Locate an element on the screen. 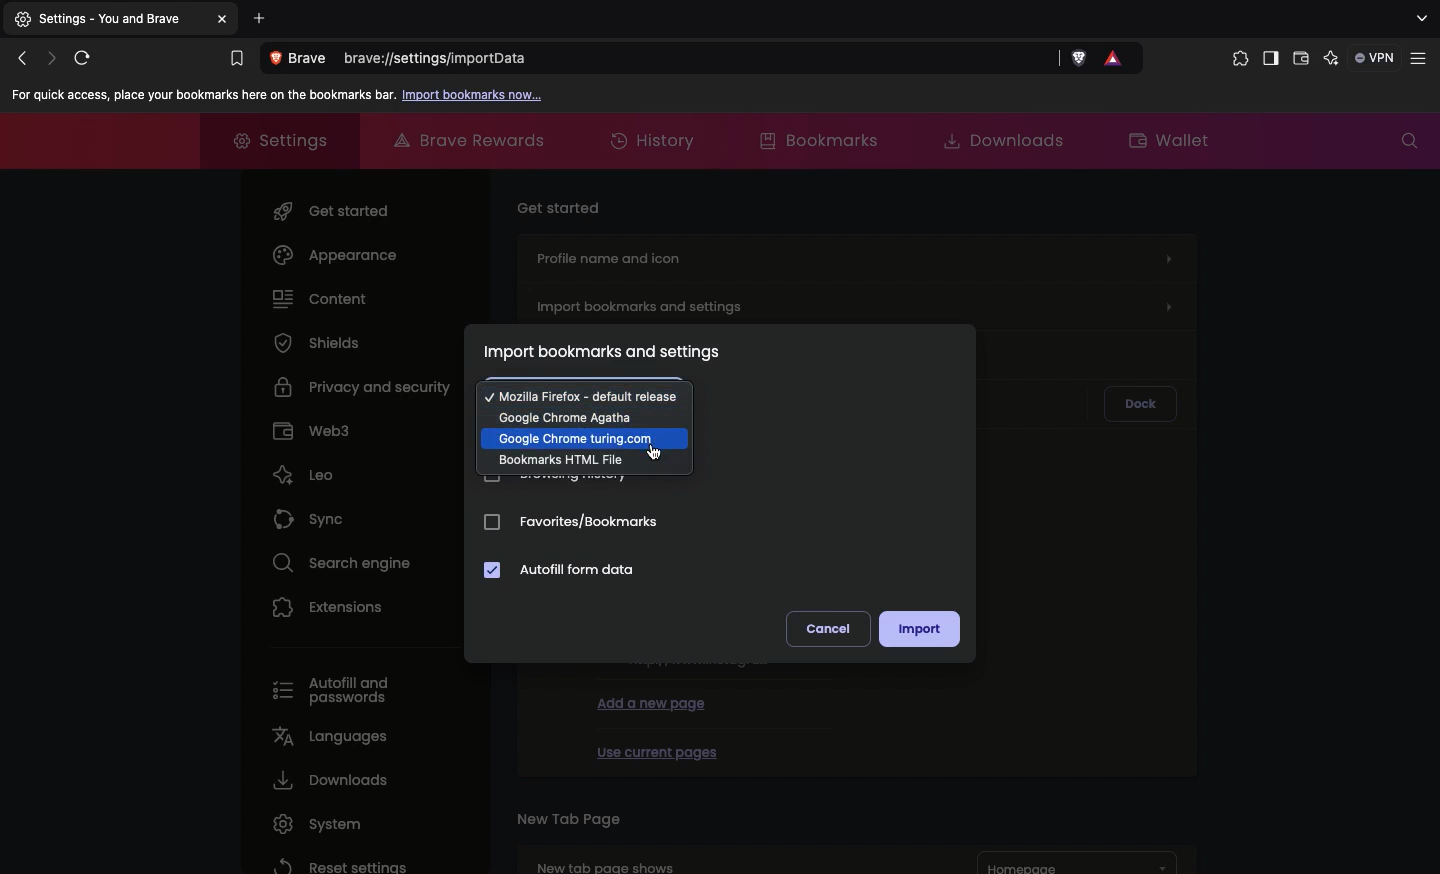 This screenshot has height=874, width=1440. Languages is located at coordinates (327, 735).